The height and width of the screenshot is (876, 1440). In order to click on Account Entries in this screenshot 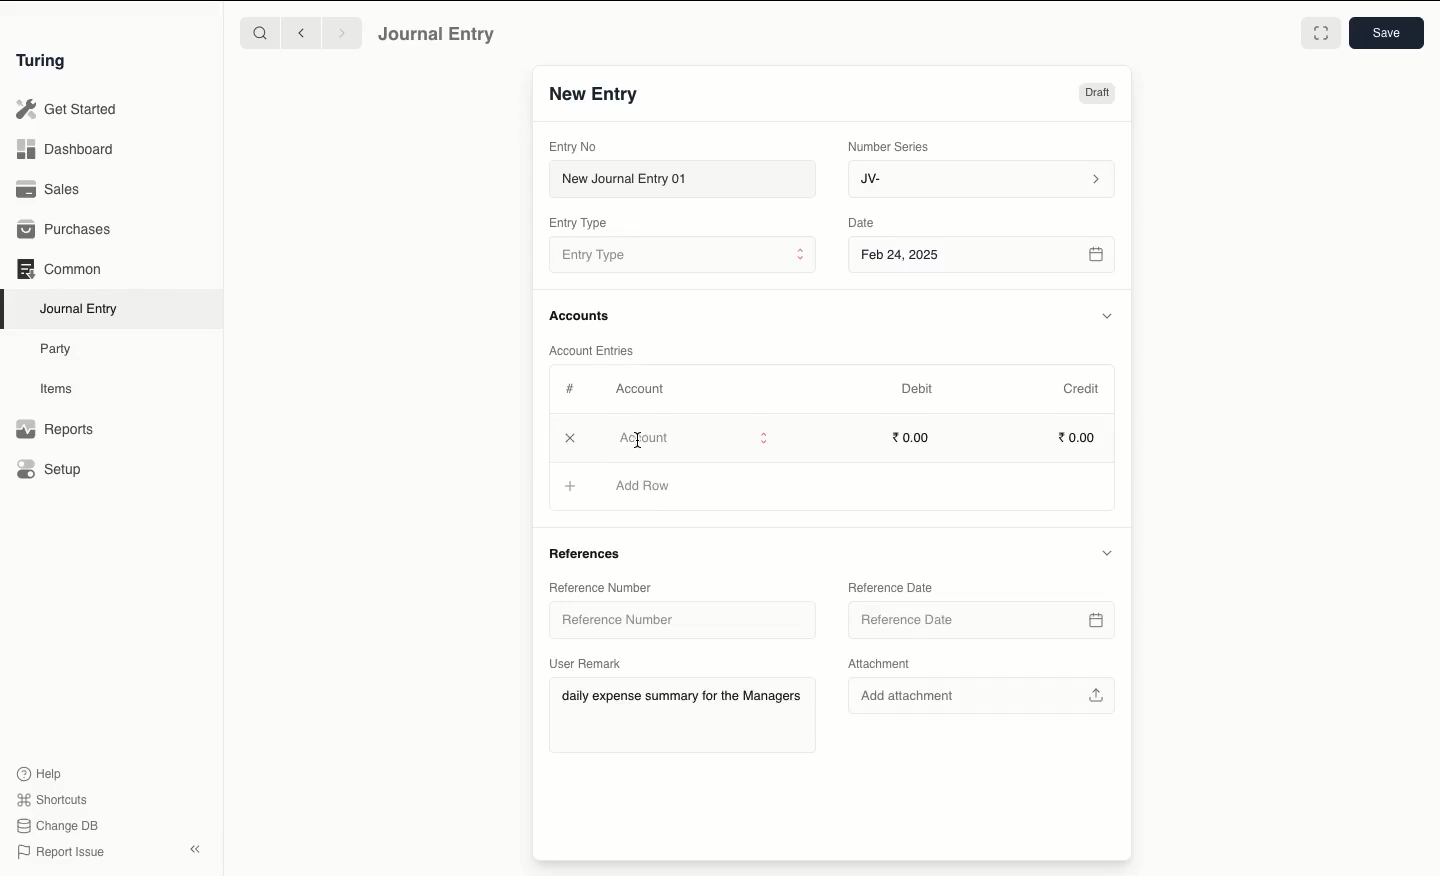, I will do `click(595, 350)`.